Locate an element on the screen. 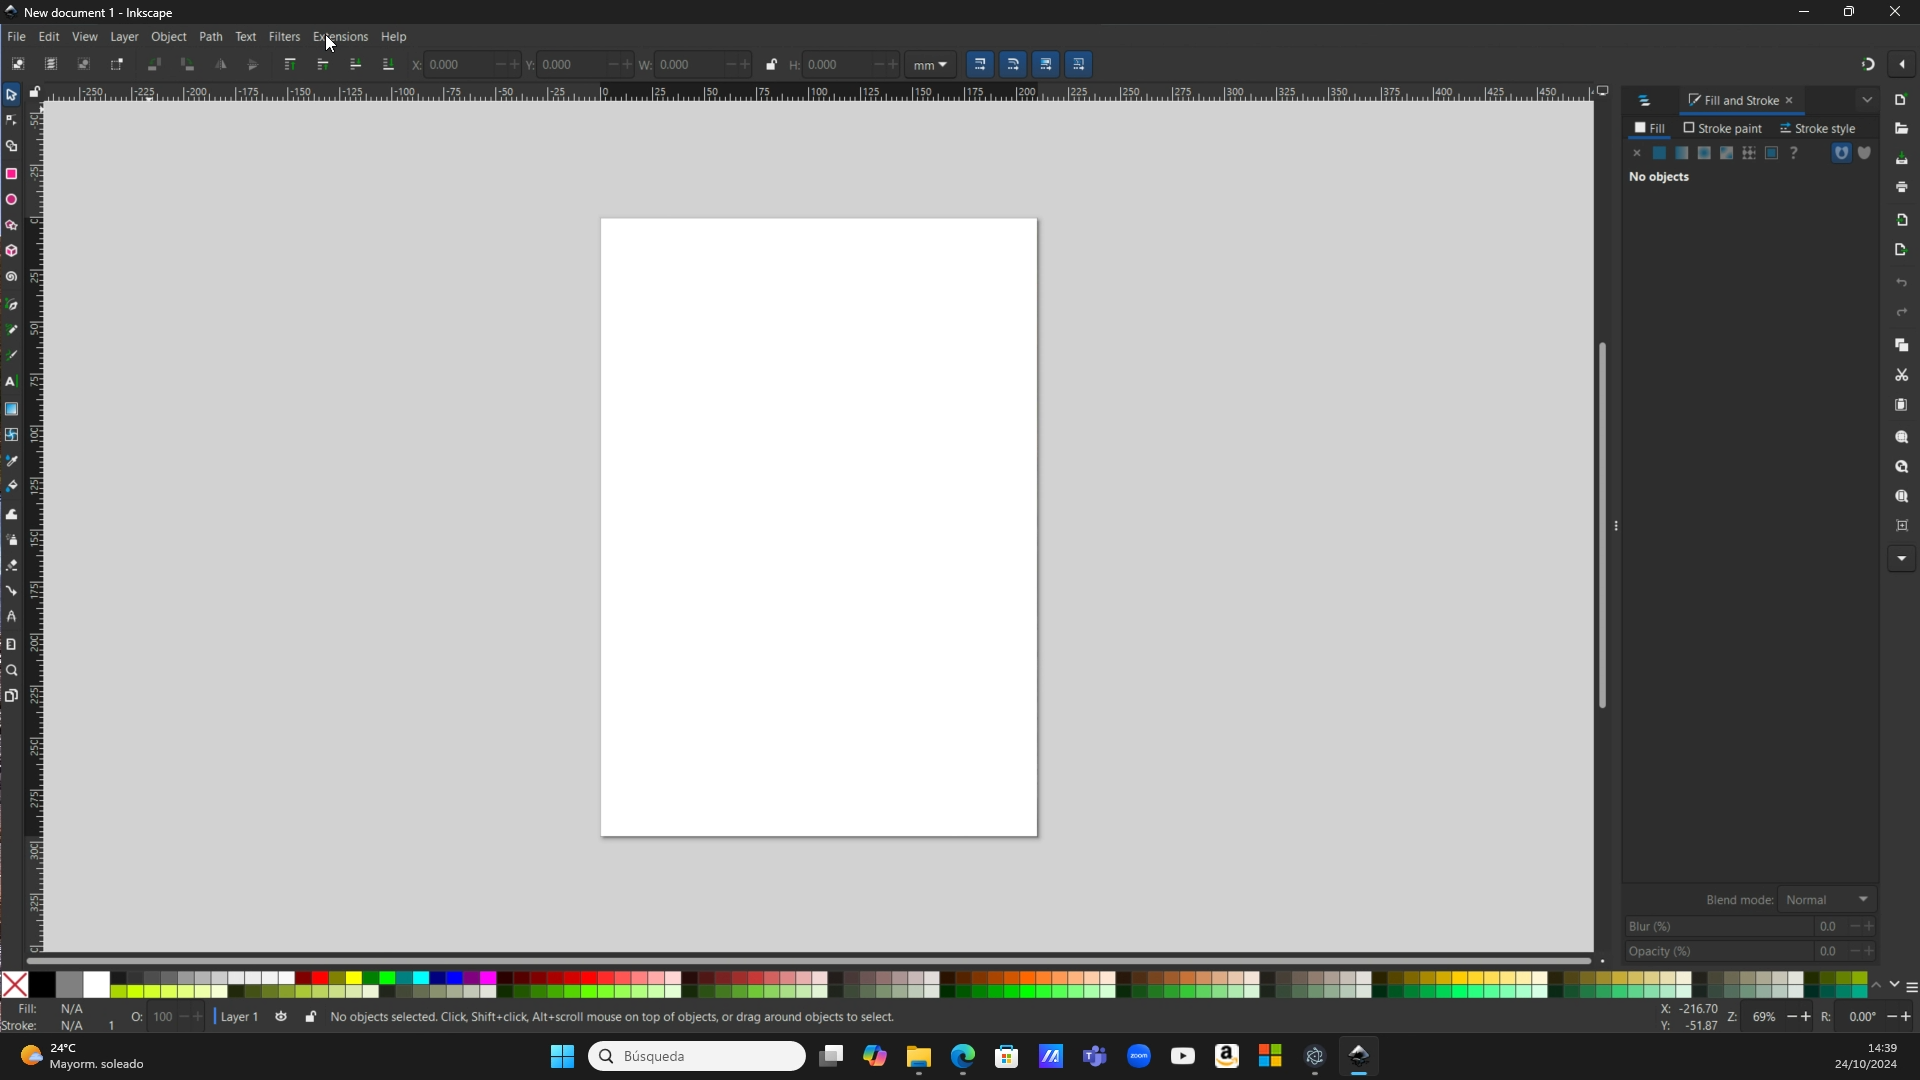 This screenshot has height=1080, width=1920. Edit is located at coordinates (51, 37).